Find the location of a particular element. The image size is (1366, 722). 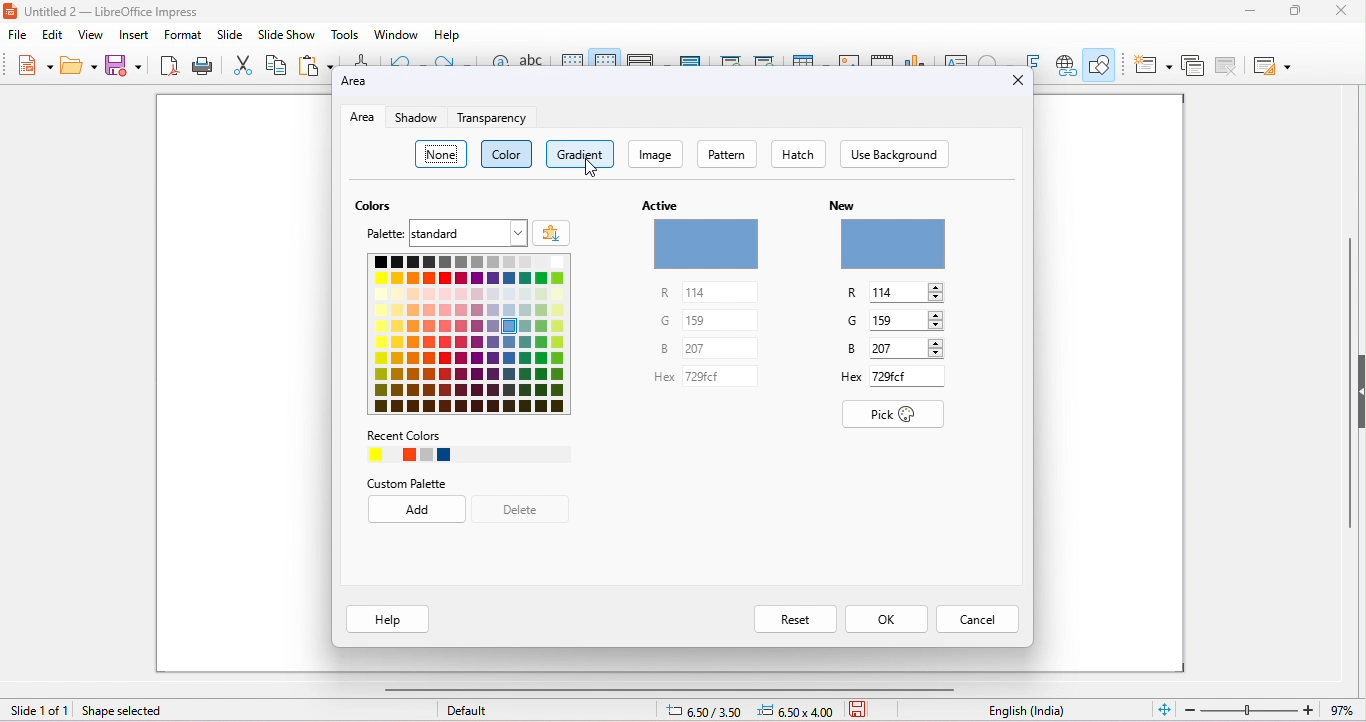

b is located at coordinates (842, 350).